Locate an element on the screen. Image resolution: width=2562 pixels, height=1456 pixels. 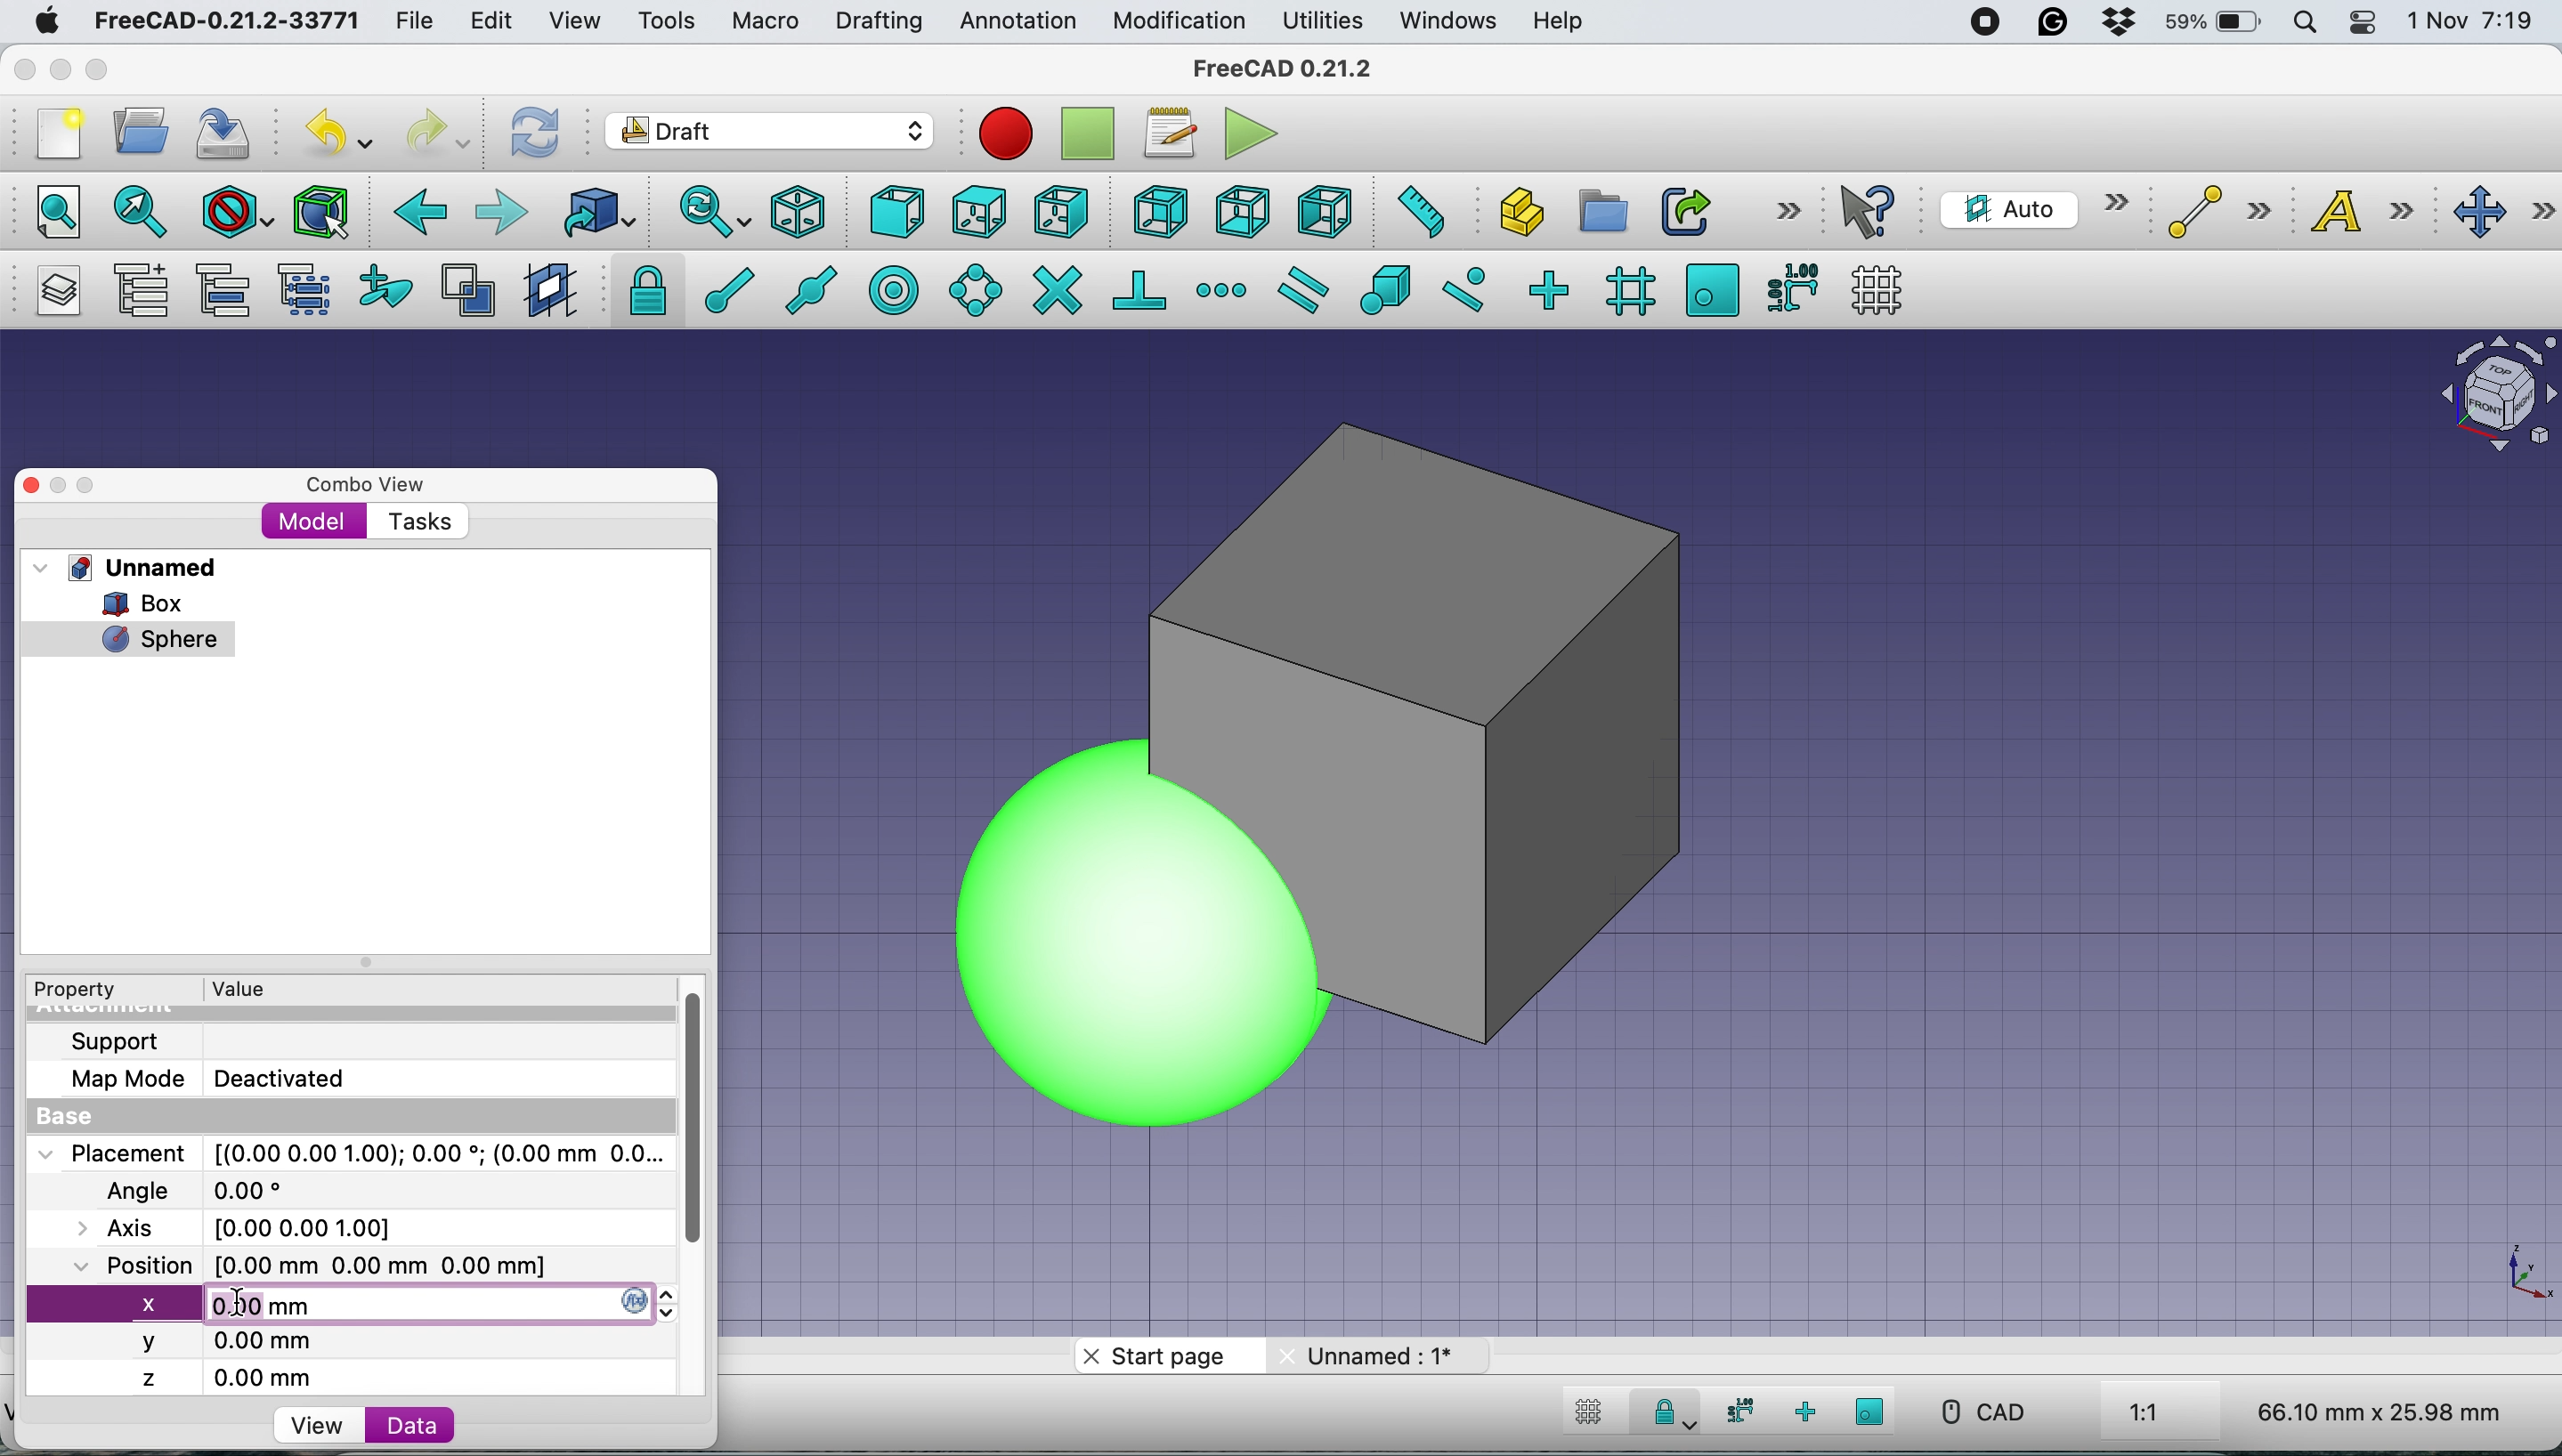
data is located at coordinates (410, 1424).